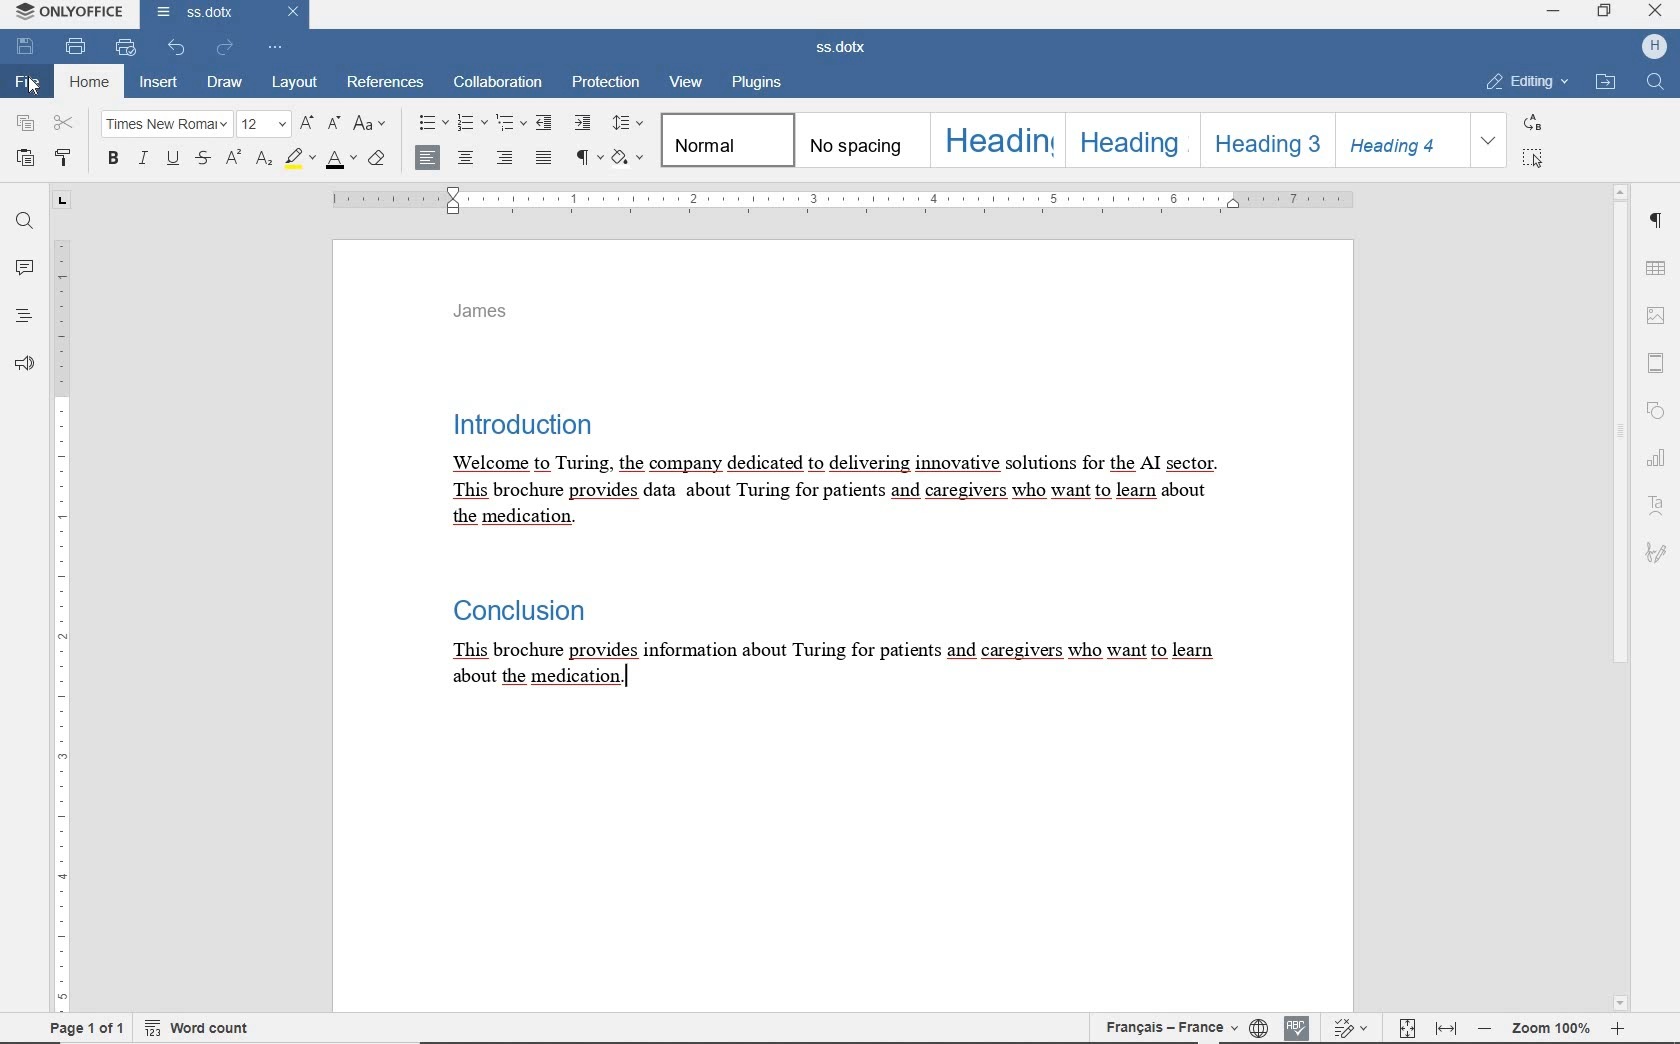 The width and height of the screenshot is (1680, 1044). I want to click on PLUGINS, so click(757, 83).